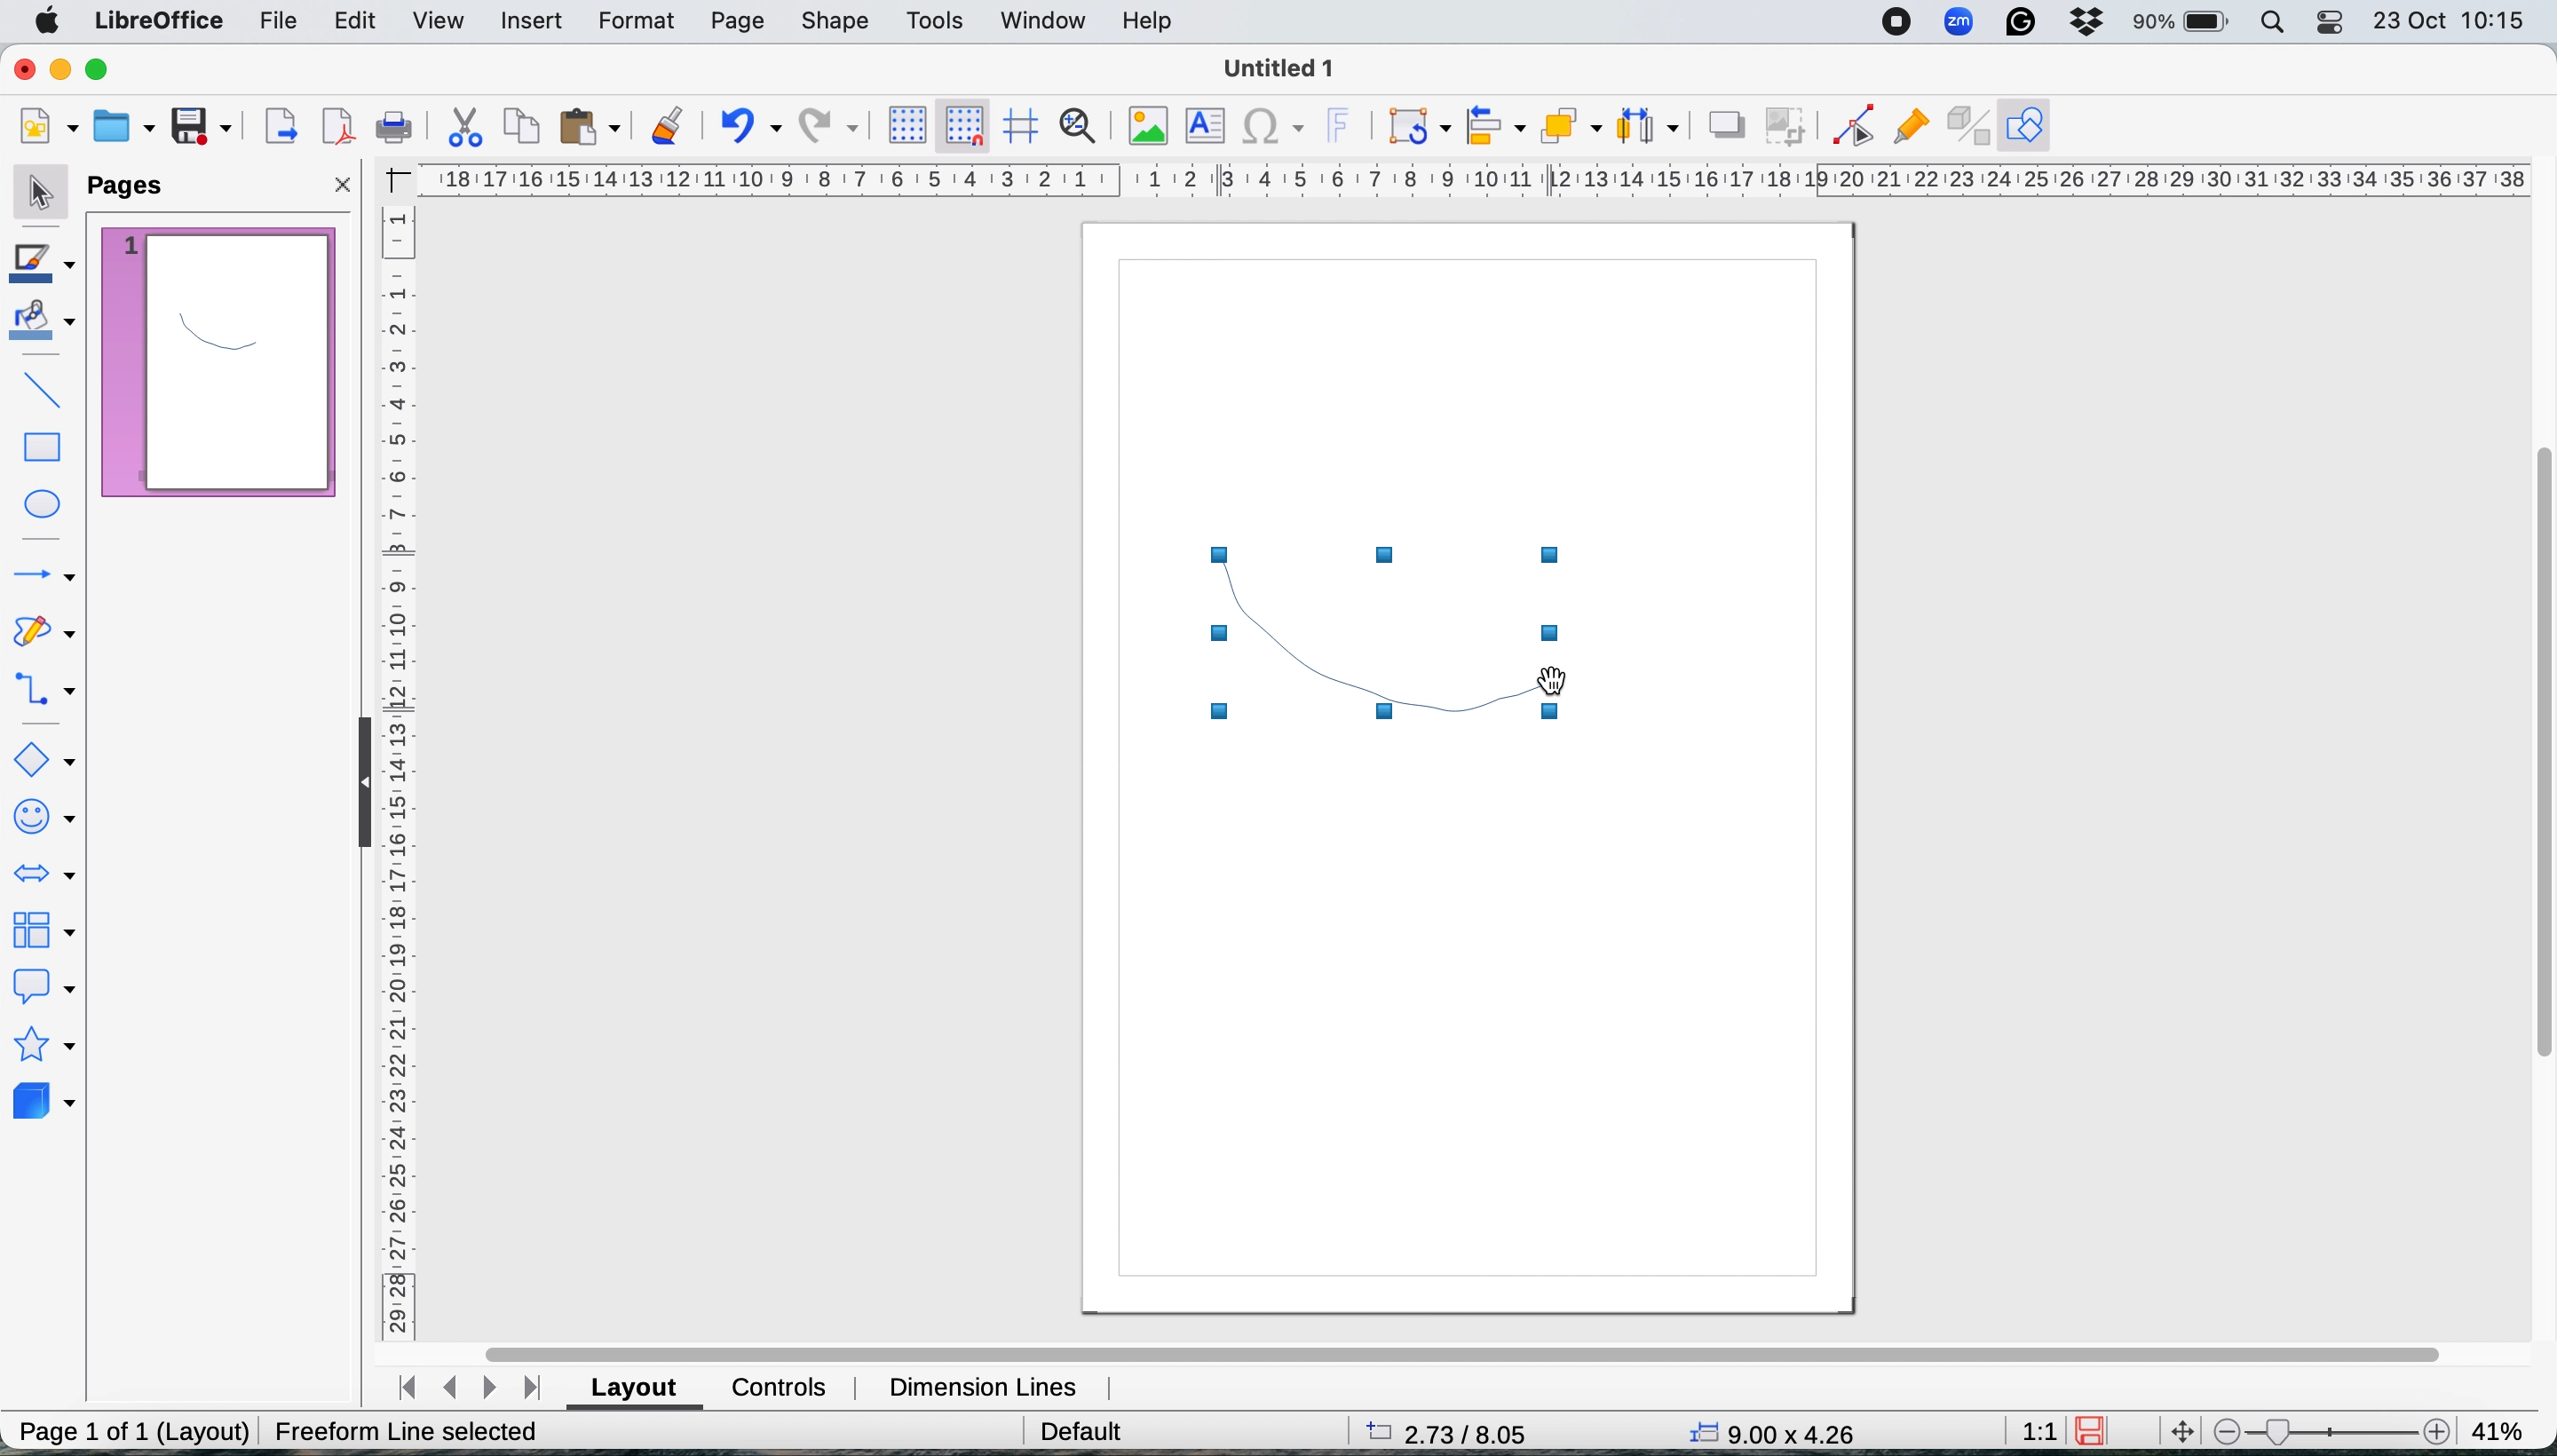 This screenshot has height=1456, width=2557. Describe the element at coordinates (633, 1390) in the screenshot. I see `layout` at that location.